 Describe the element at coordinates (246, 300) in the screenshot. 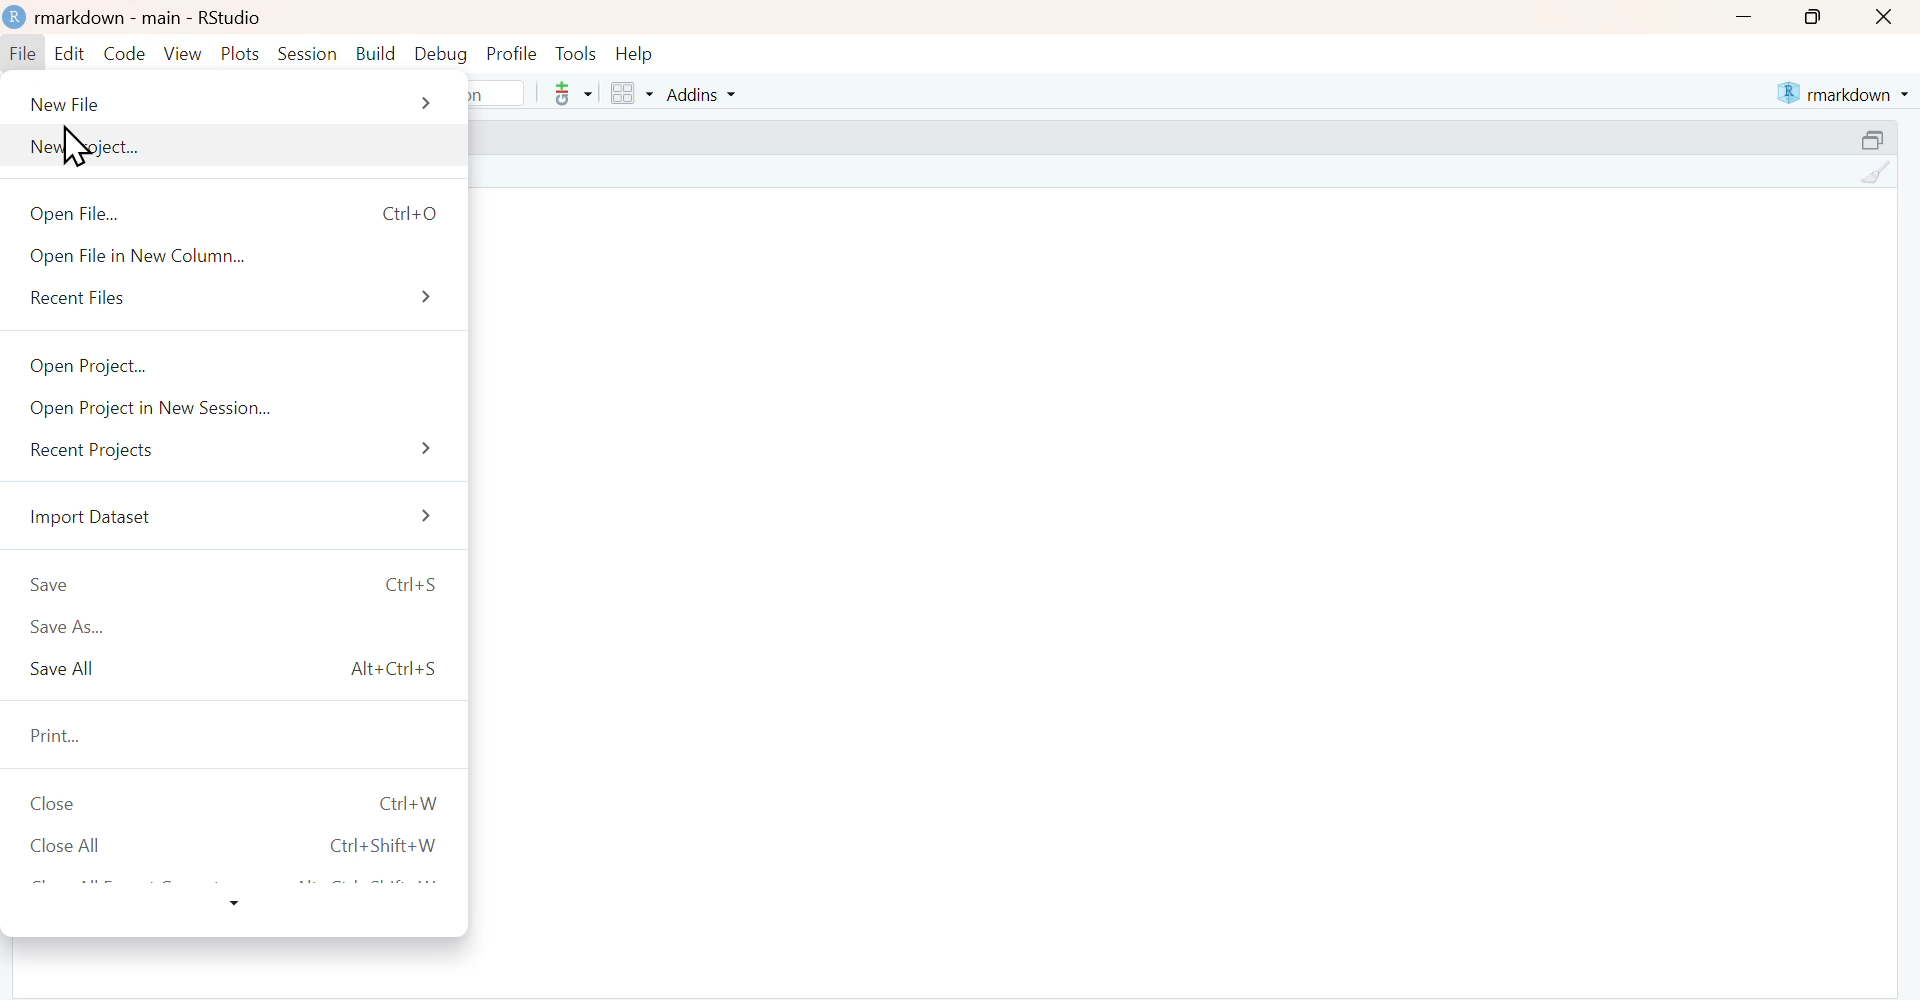

I see `Recent files` at that location.